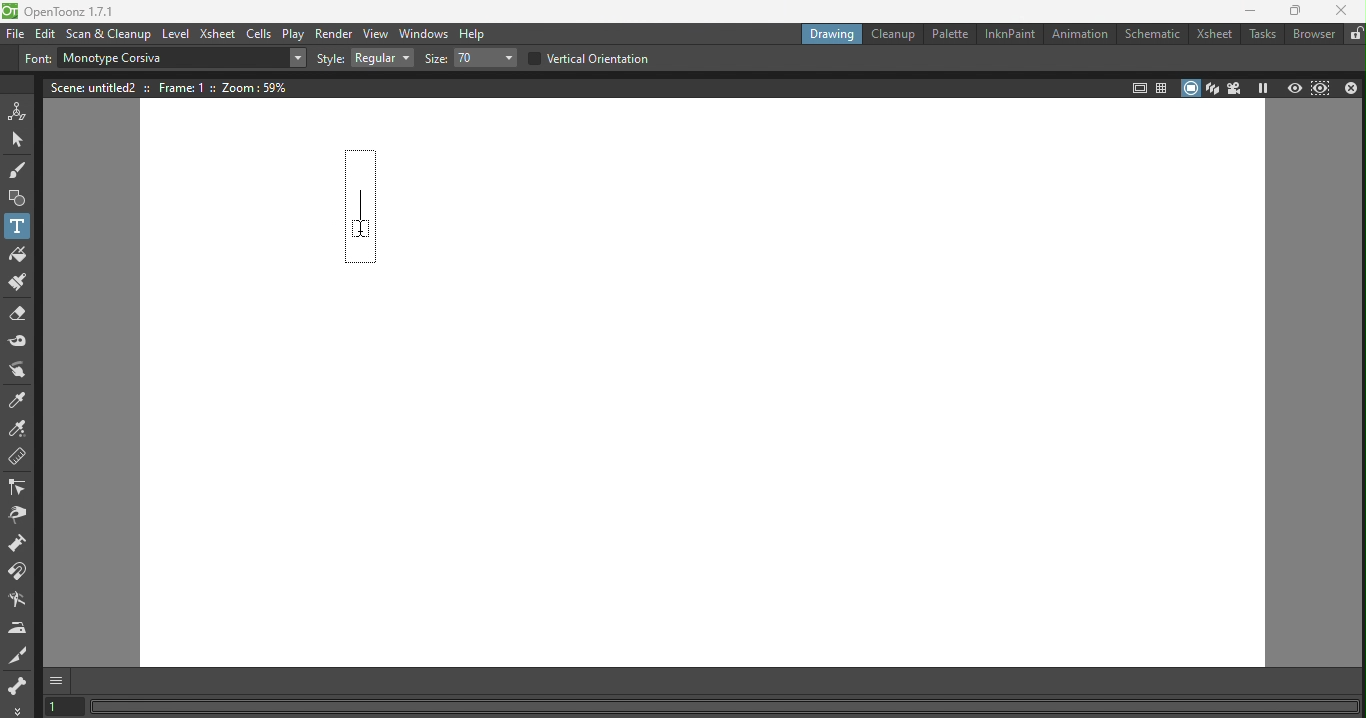 This screenshot has width=1366, height=718. I want to click on Tape tool, so click(20, 343).